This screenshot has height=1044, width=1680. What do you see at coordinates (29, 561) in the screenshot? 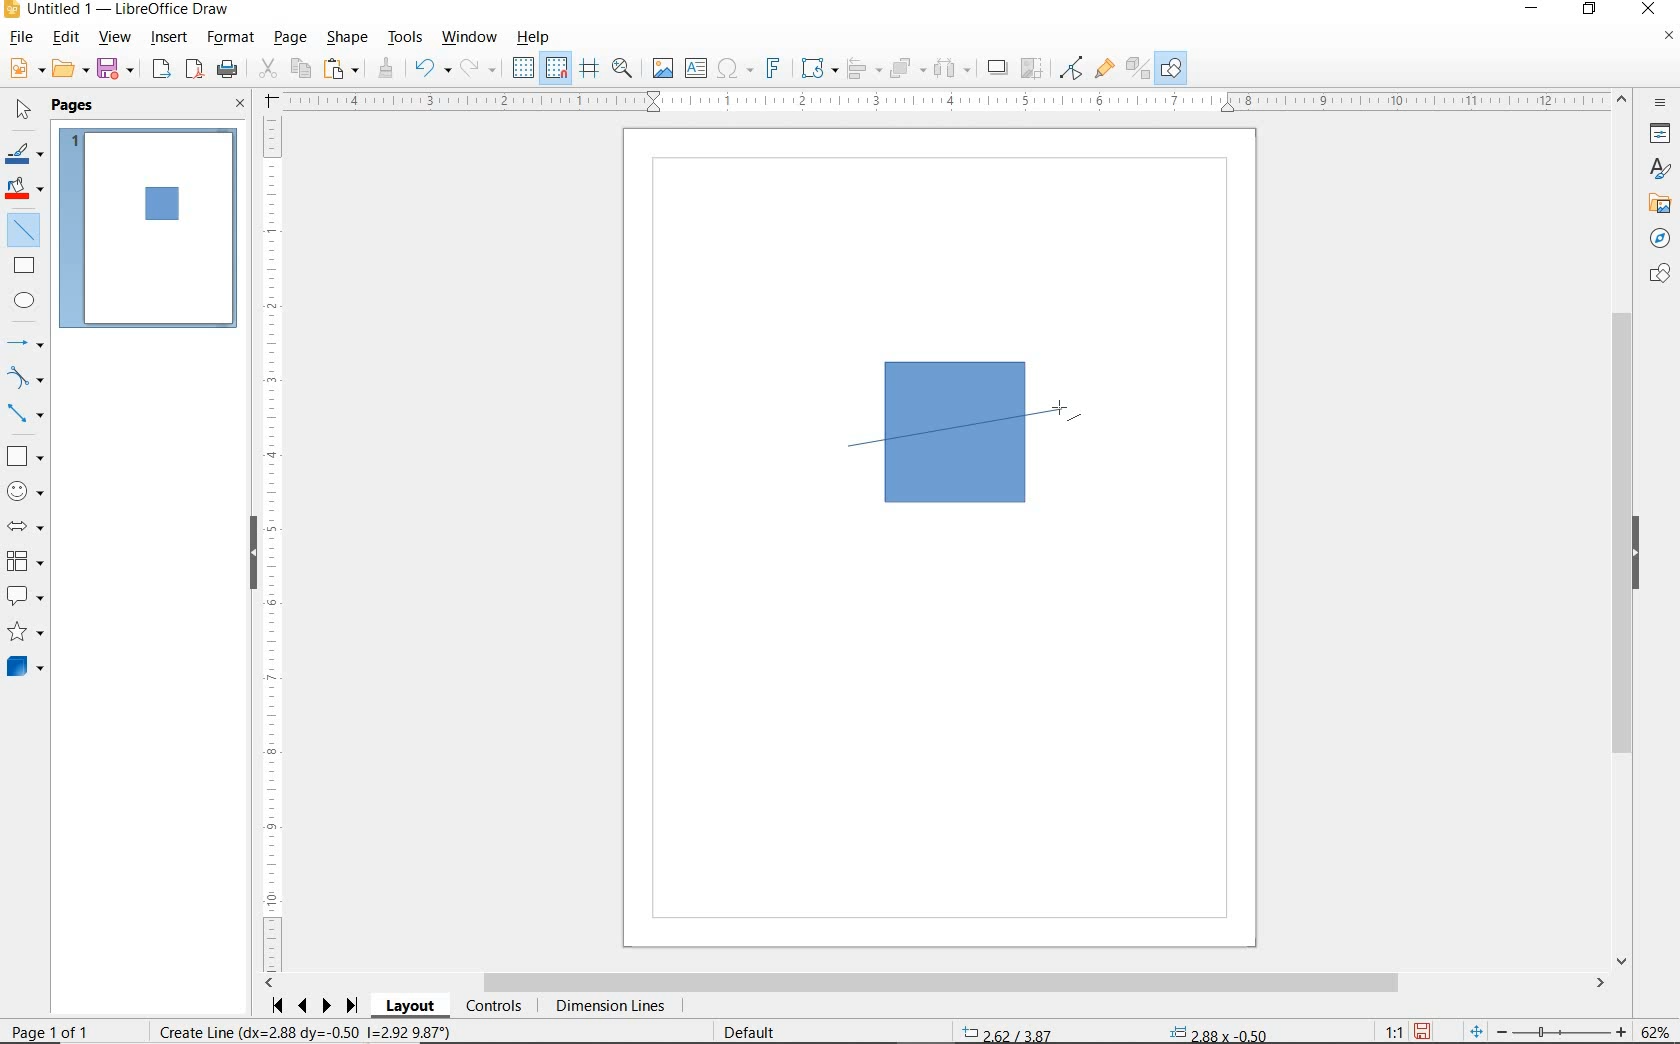
I see `FLOWCHART` at bounding box center [29, 561].